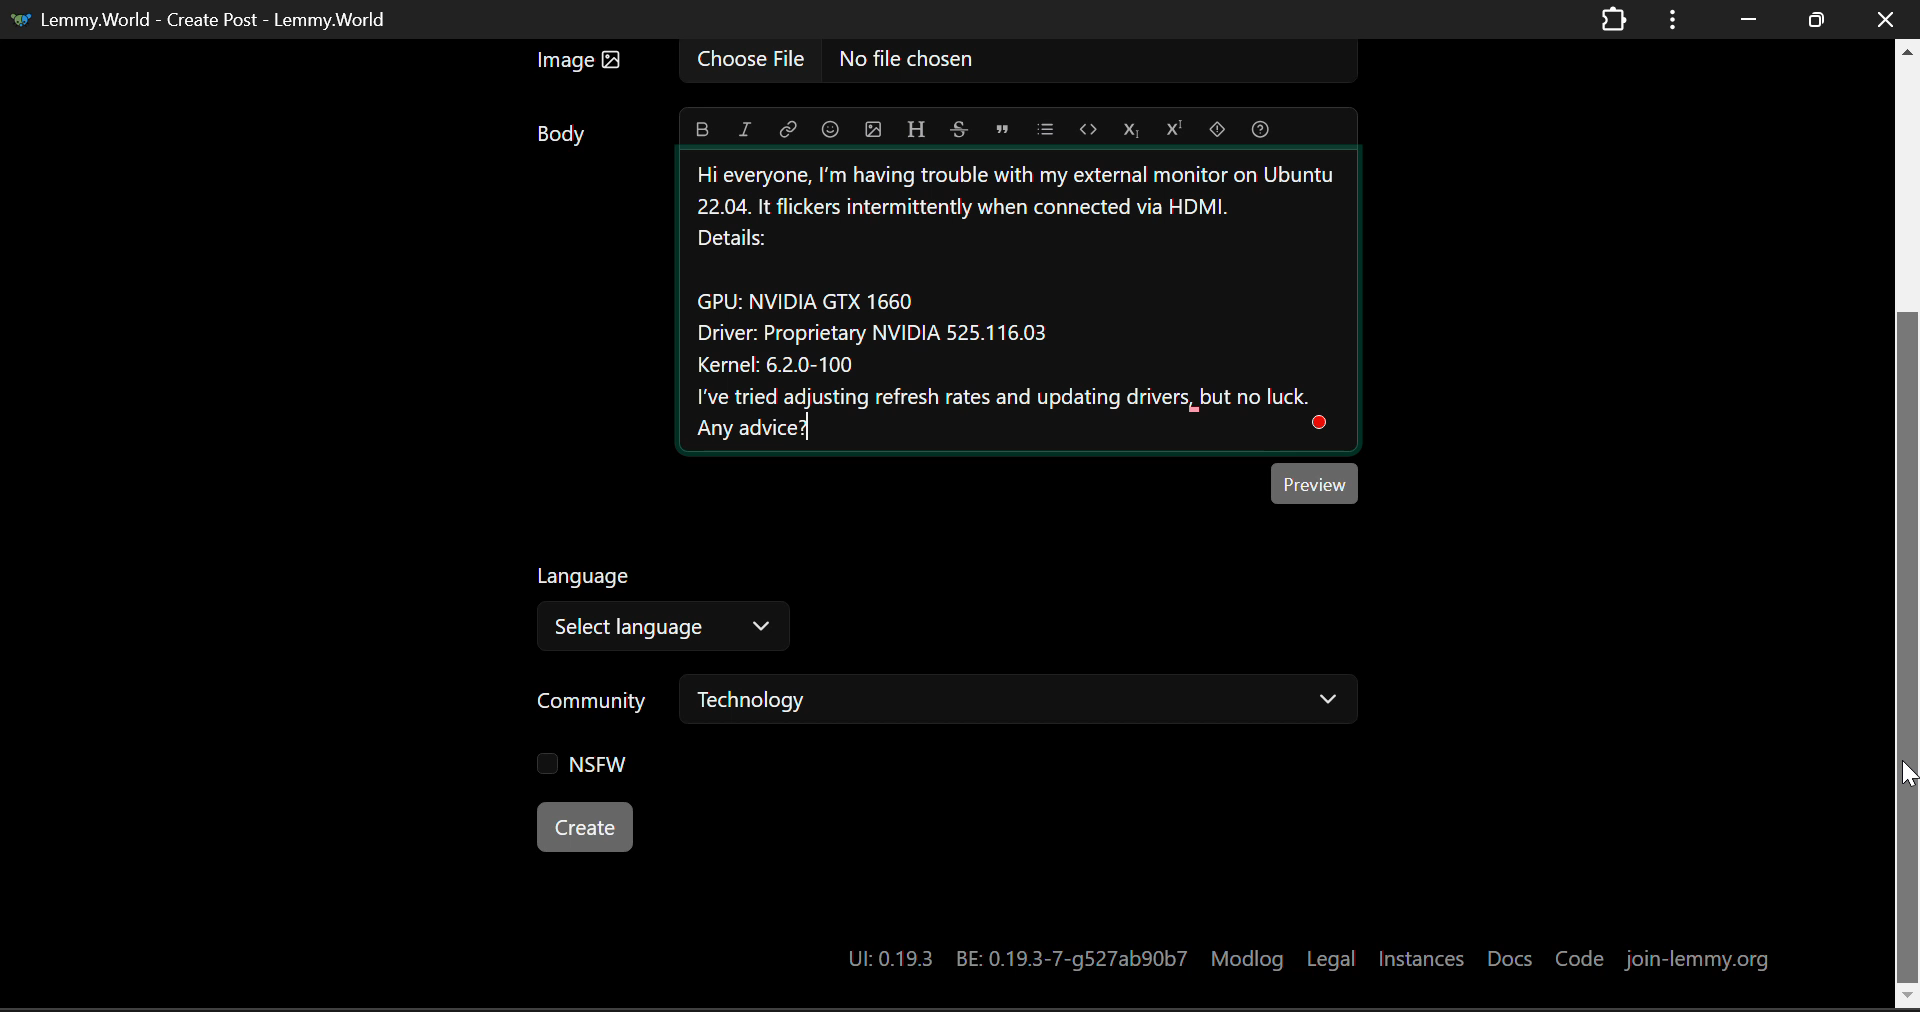  What do you see at coordinates (1216, 126) in the screenshot?
I see `Spoiler` at bounding box center [1216, 126].